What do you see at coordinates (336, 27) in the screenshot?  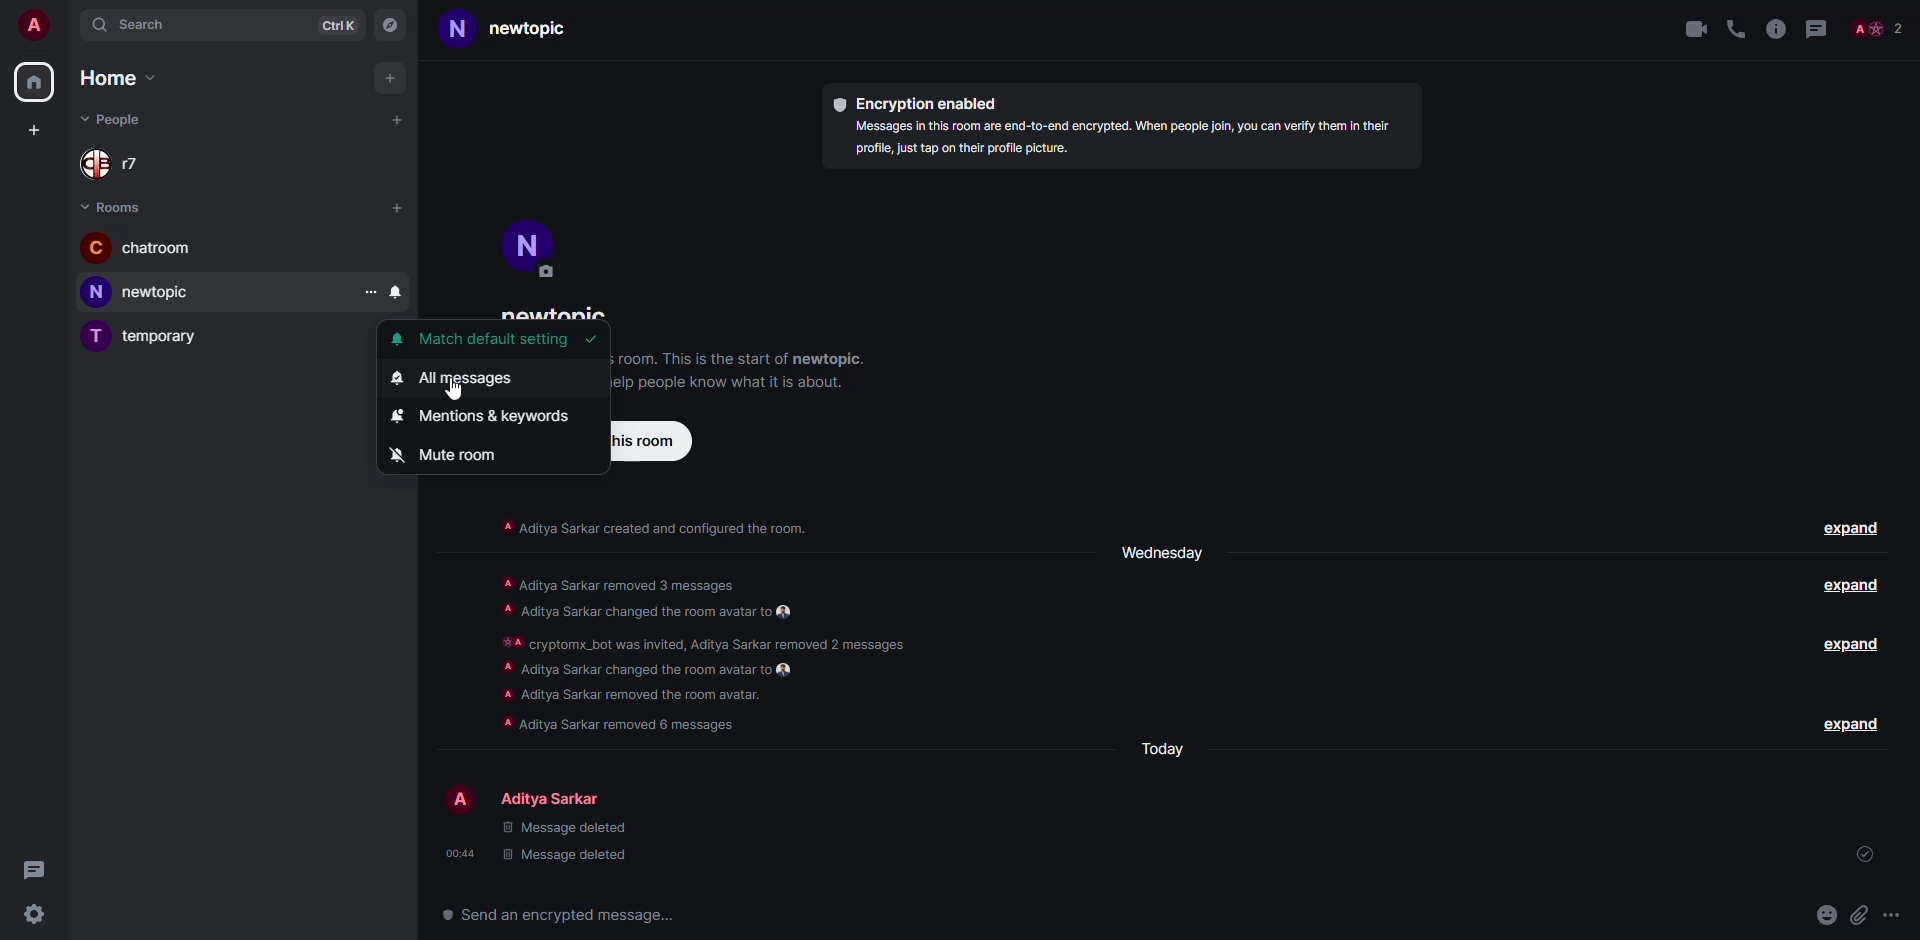 I see `ctrlK` at bounding box center [336, 27].